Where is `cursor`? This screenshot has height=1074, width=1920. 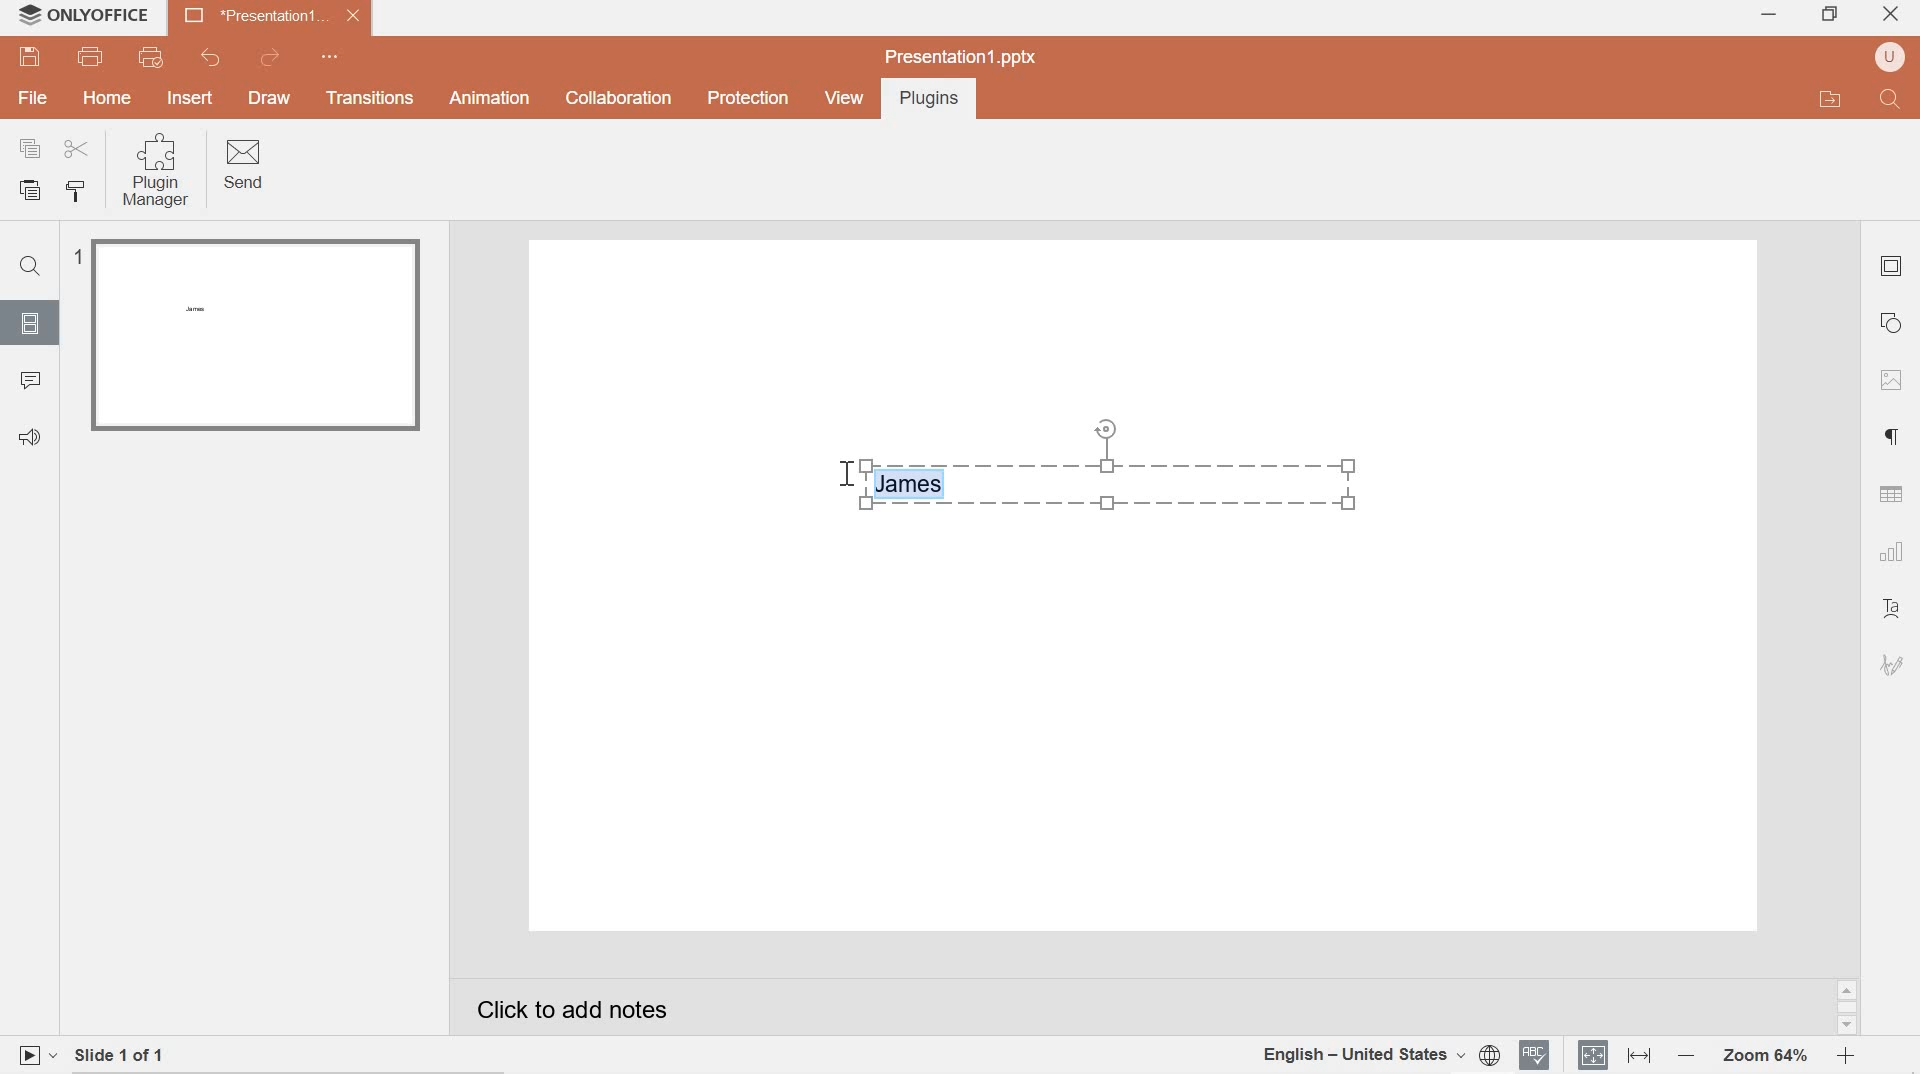
cursor is located at coordinates (845, 476).